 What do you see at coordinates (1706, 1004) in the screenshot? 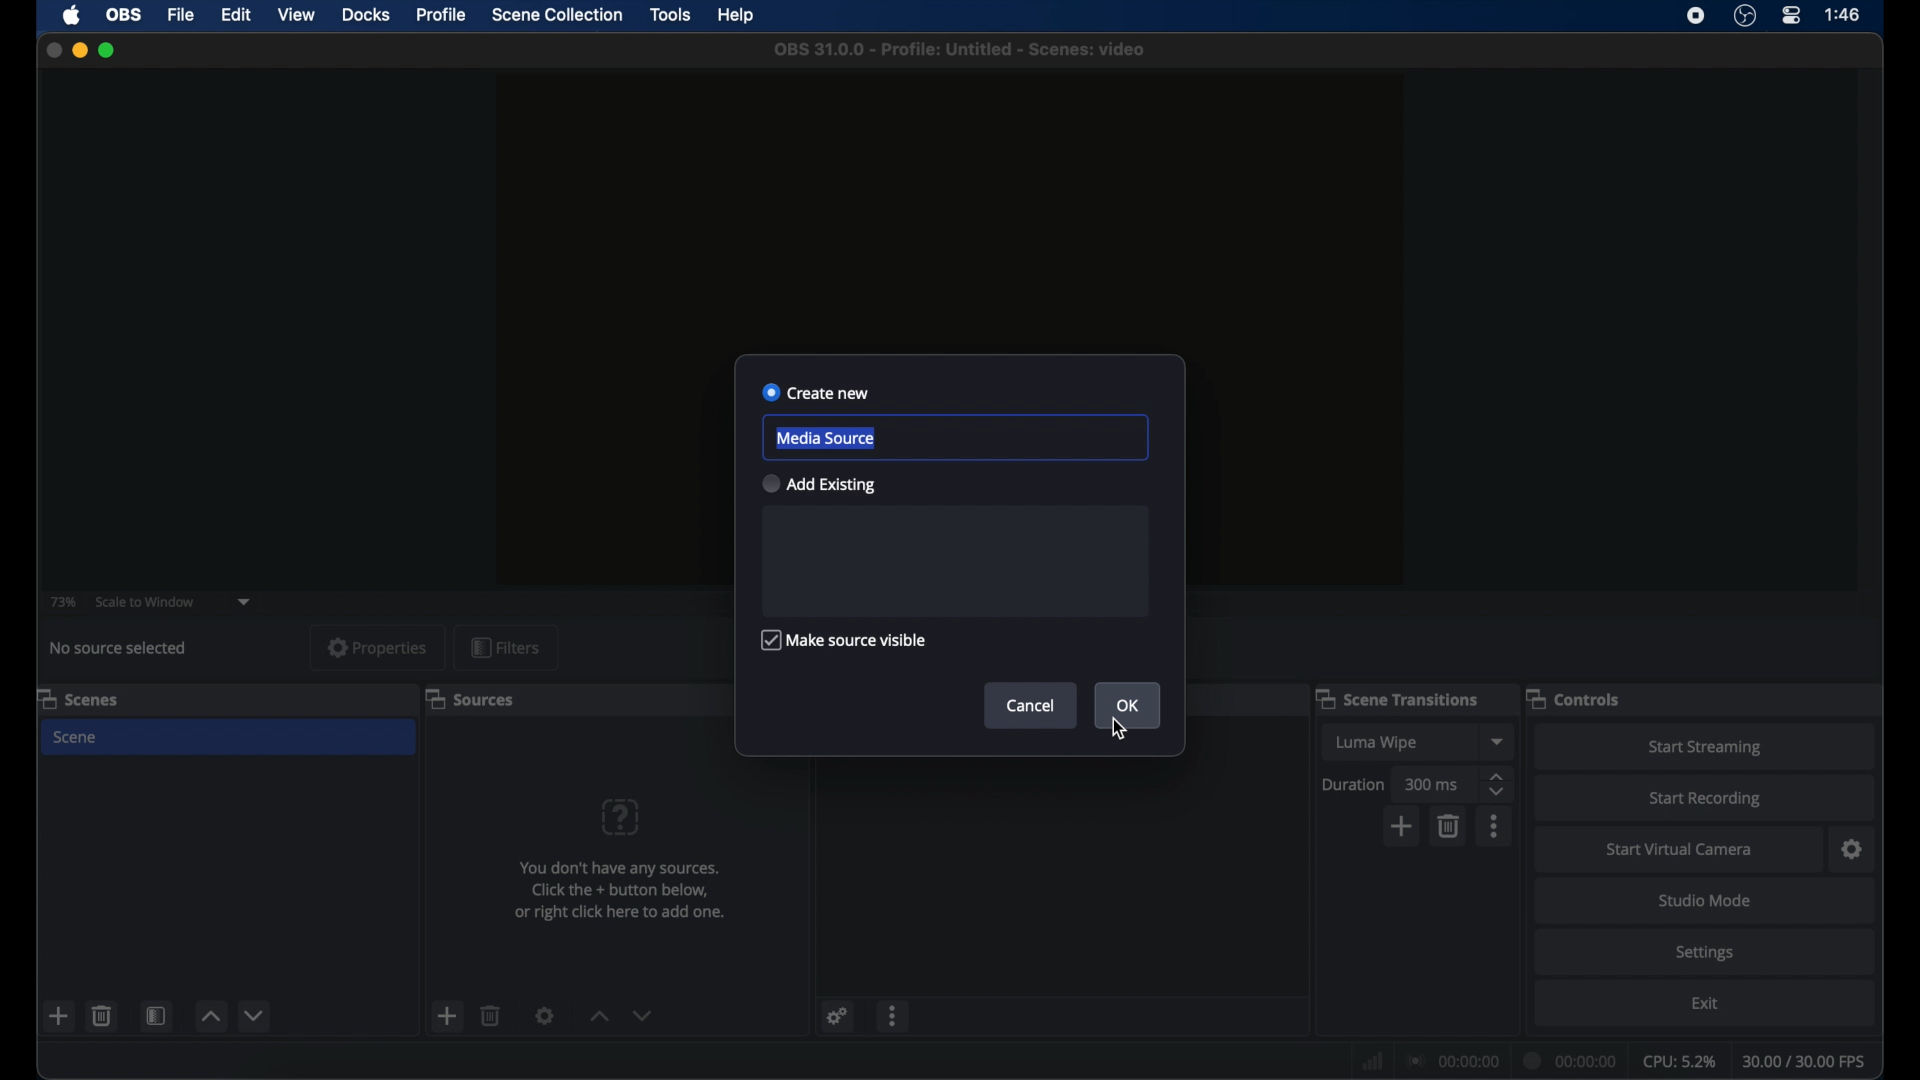
I see `exit` at bounding box center [1706, 1004].